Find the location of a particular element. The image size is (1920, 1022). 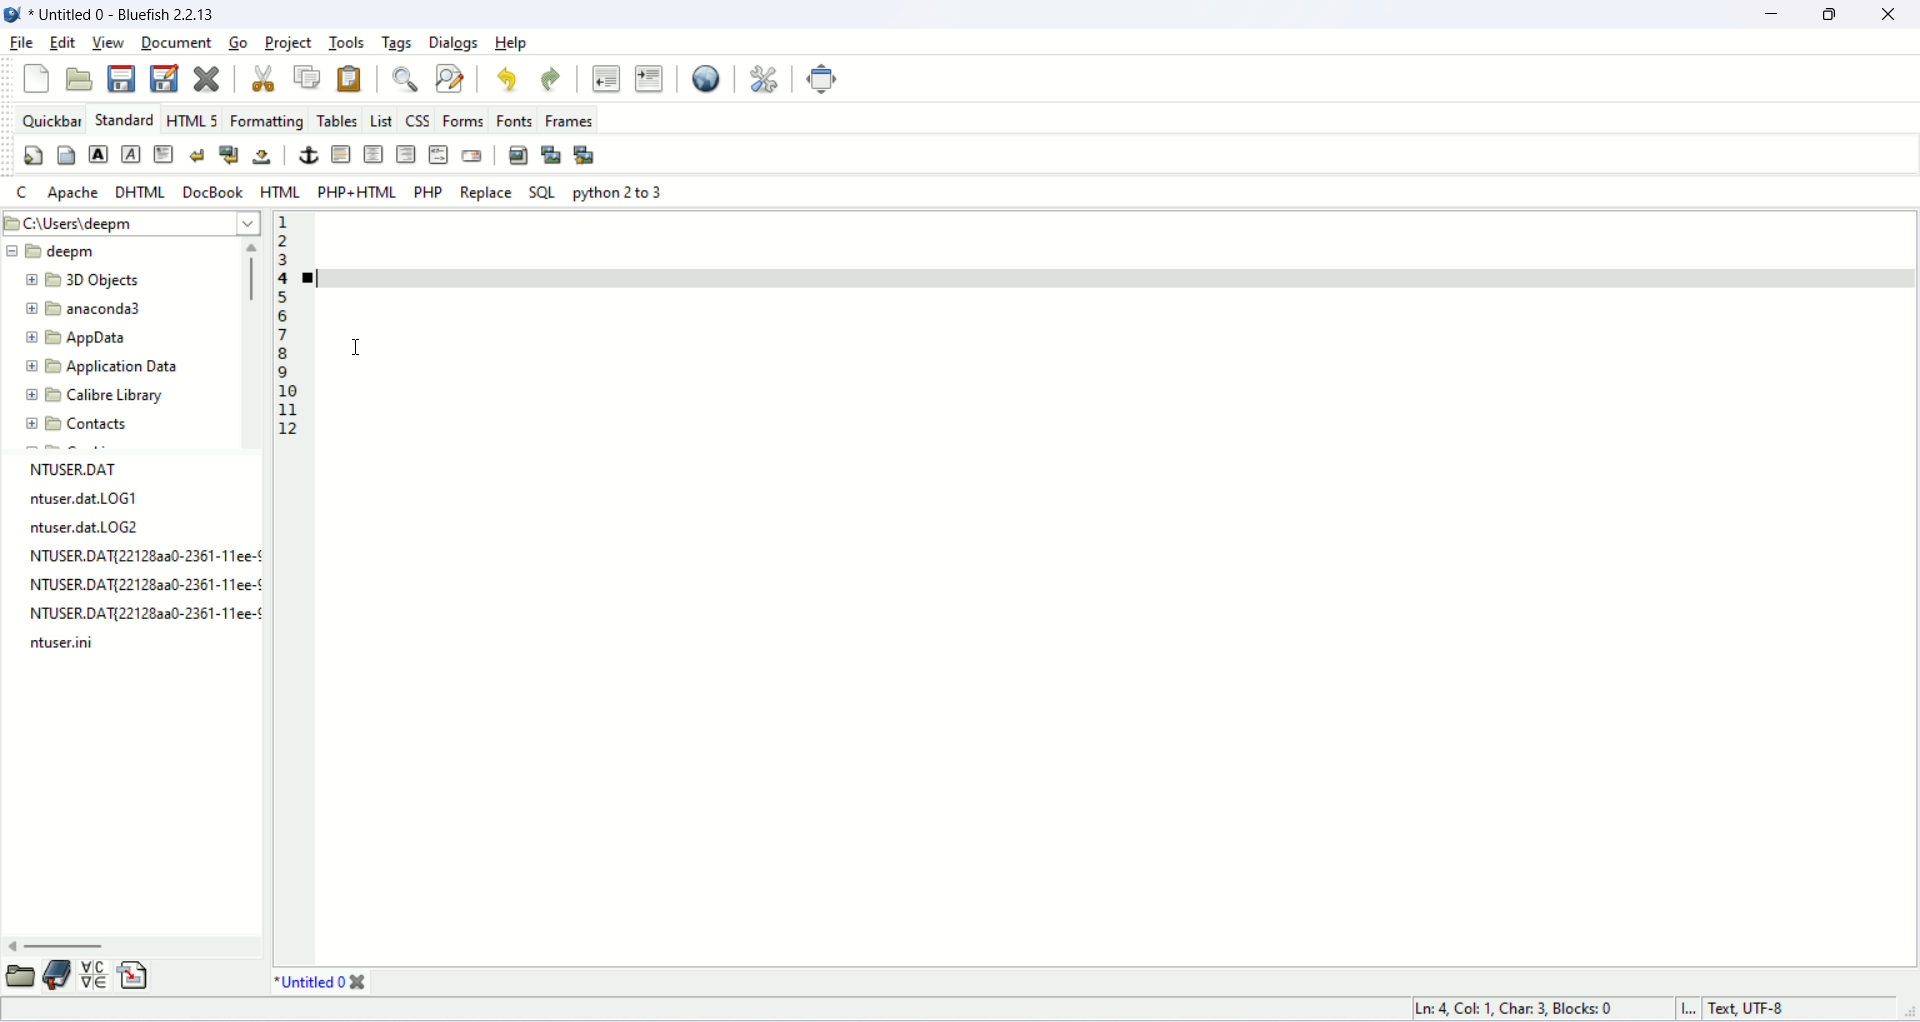

close current file is located at coordinates (209, 79).